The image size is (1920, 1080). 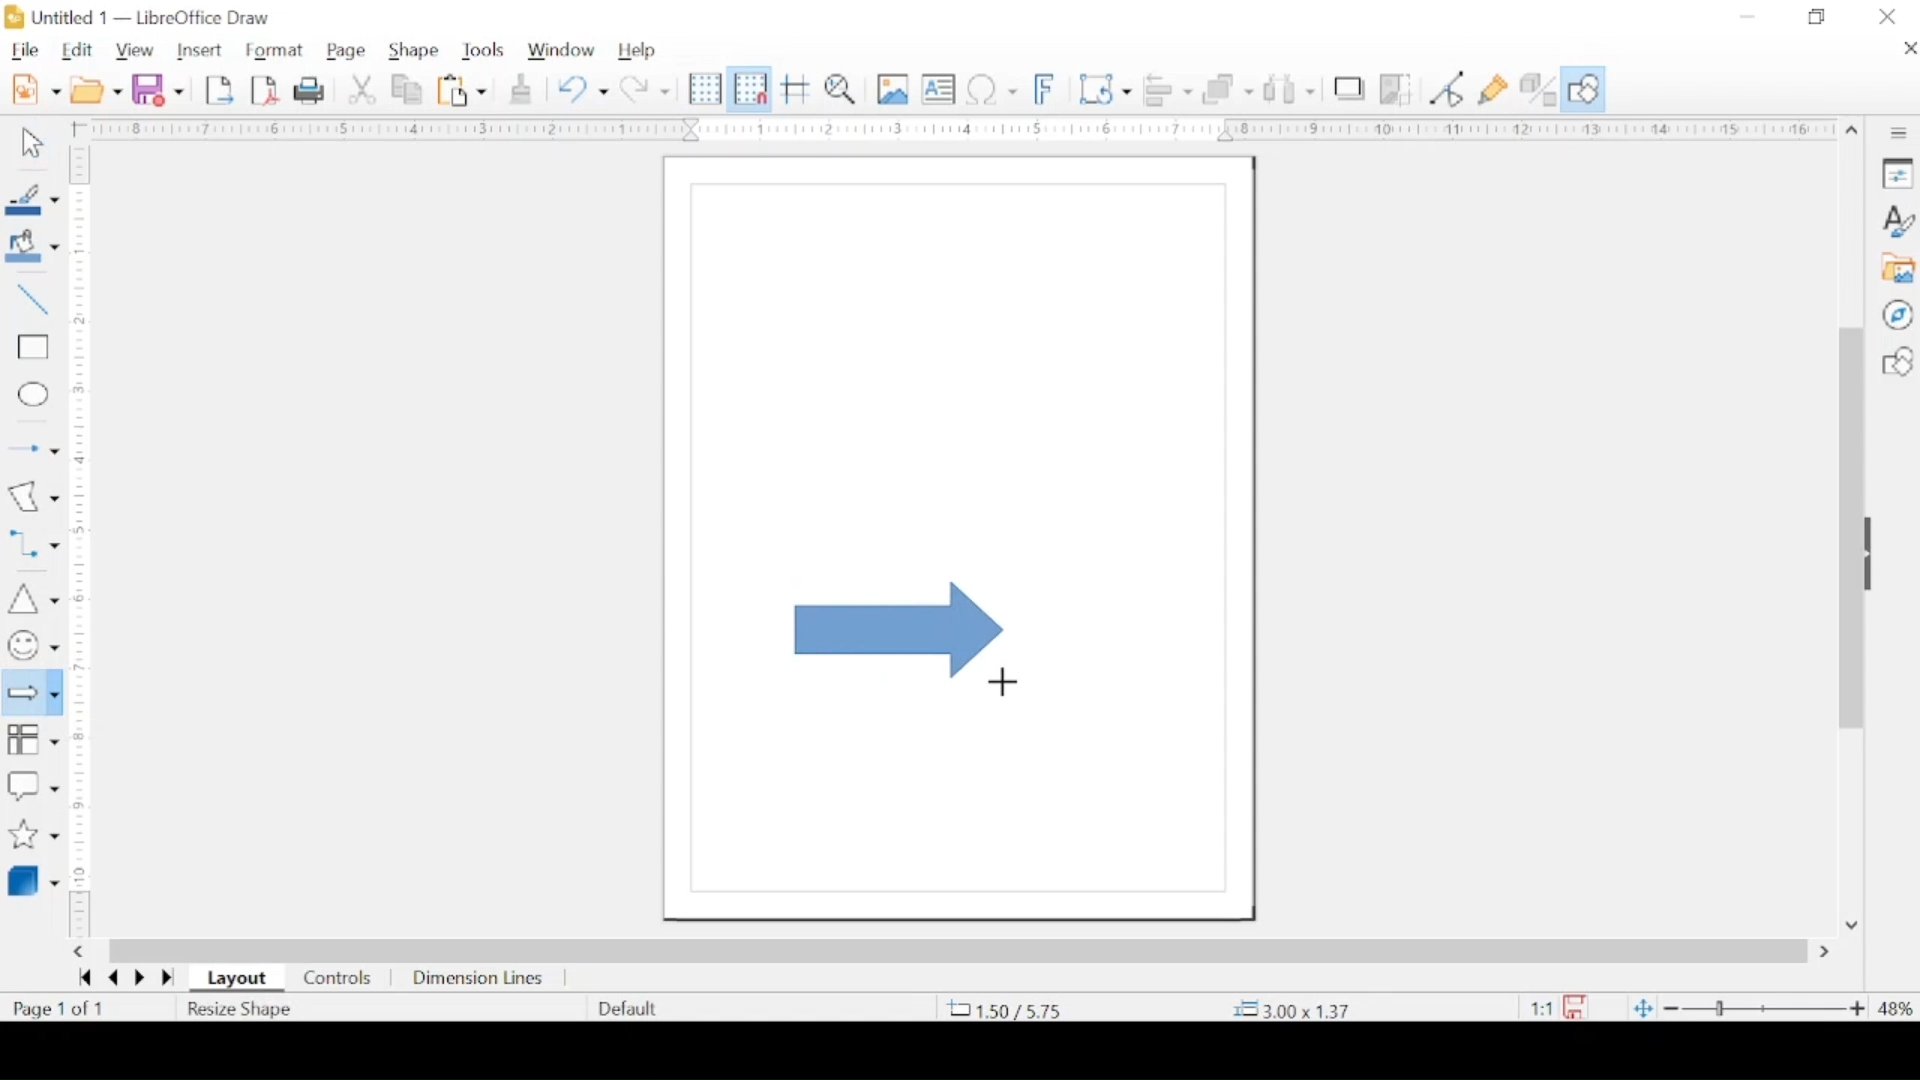 I want to click on insert font work text, so click(x=1045, y=88).